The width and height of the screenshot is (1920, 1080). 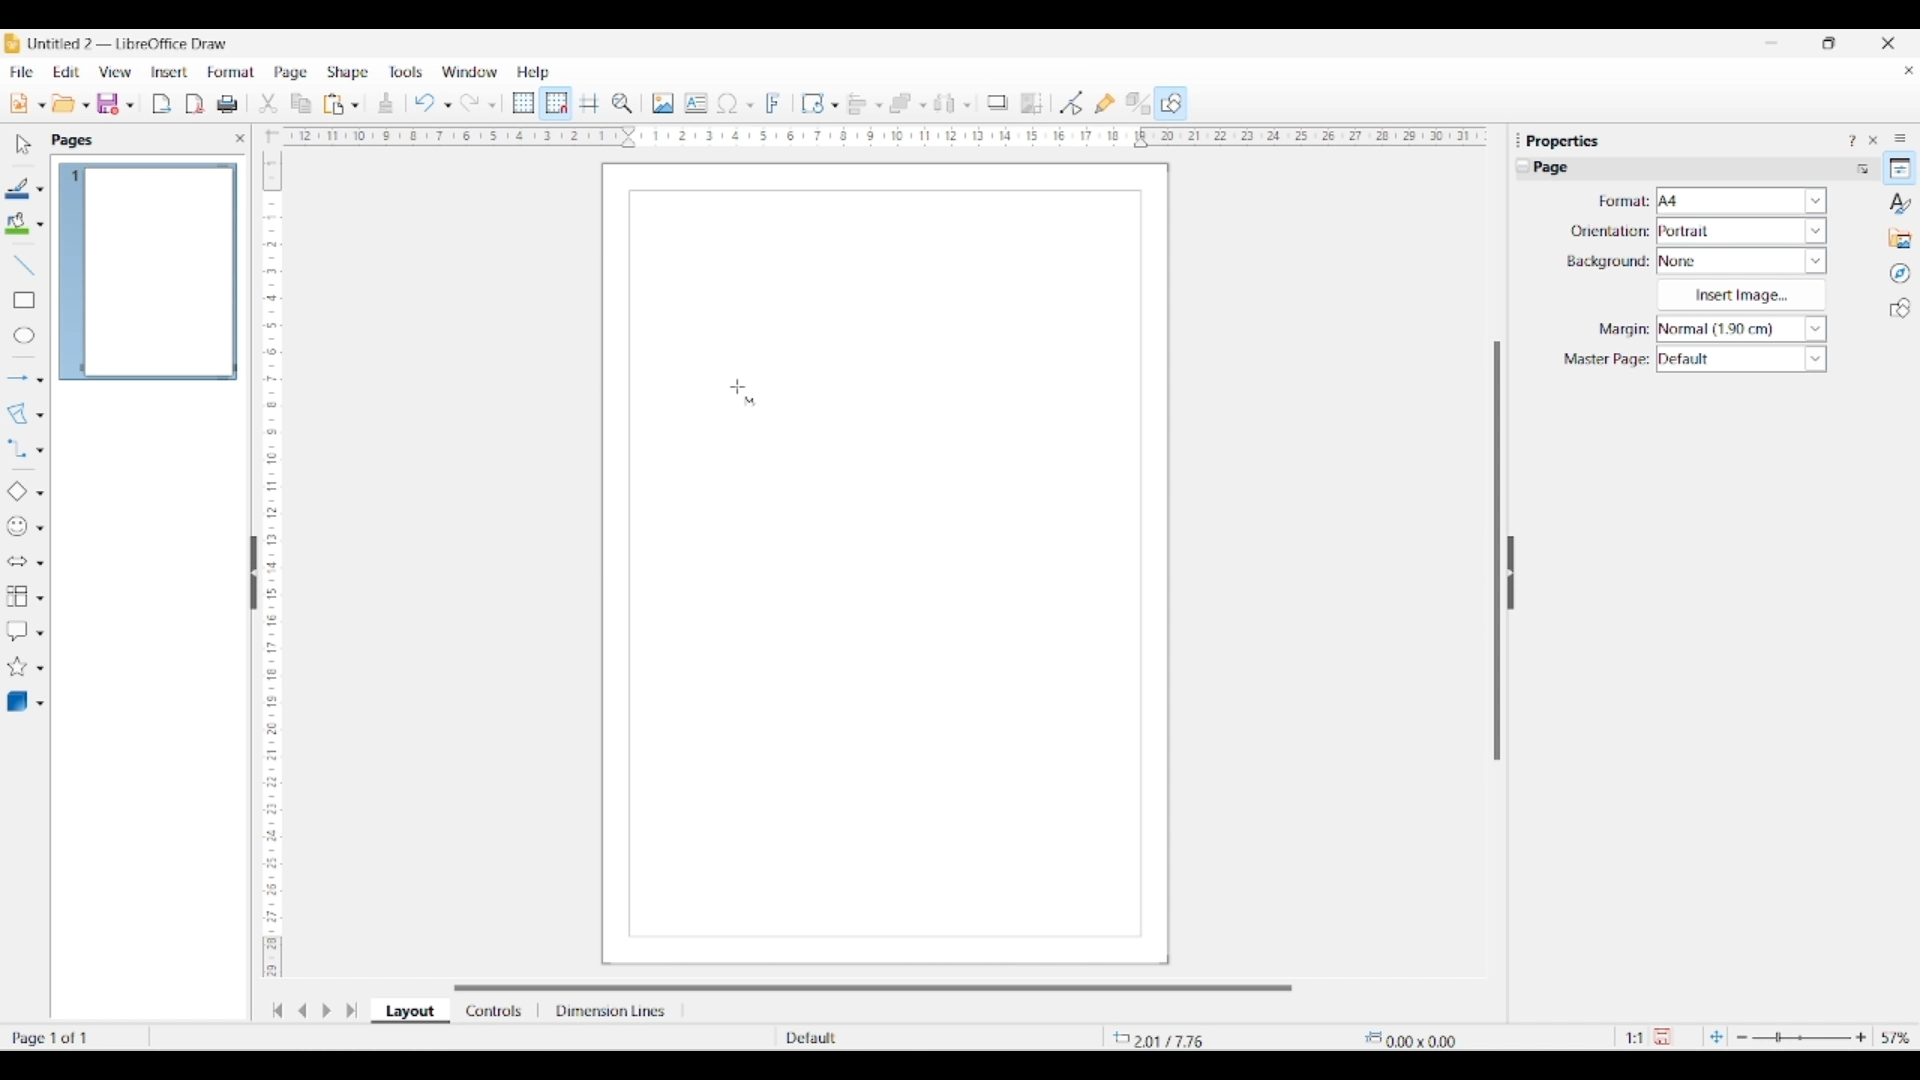 I want to click on Horizontal slide bar, so click(x=873, y=988).